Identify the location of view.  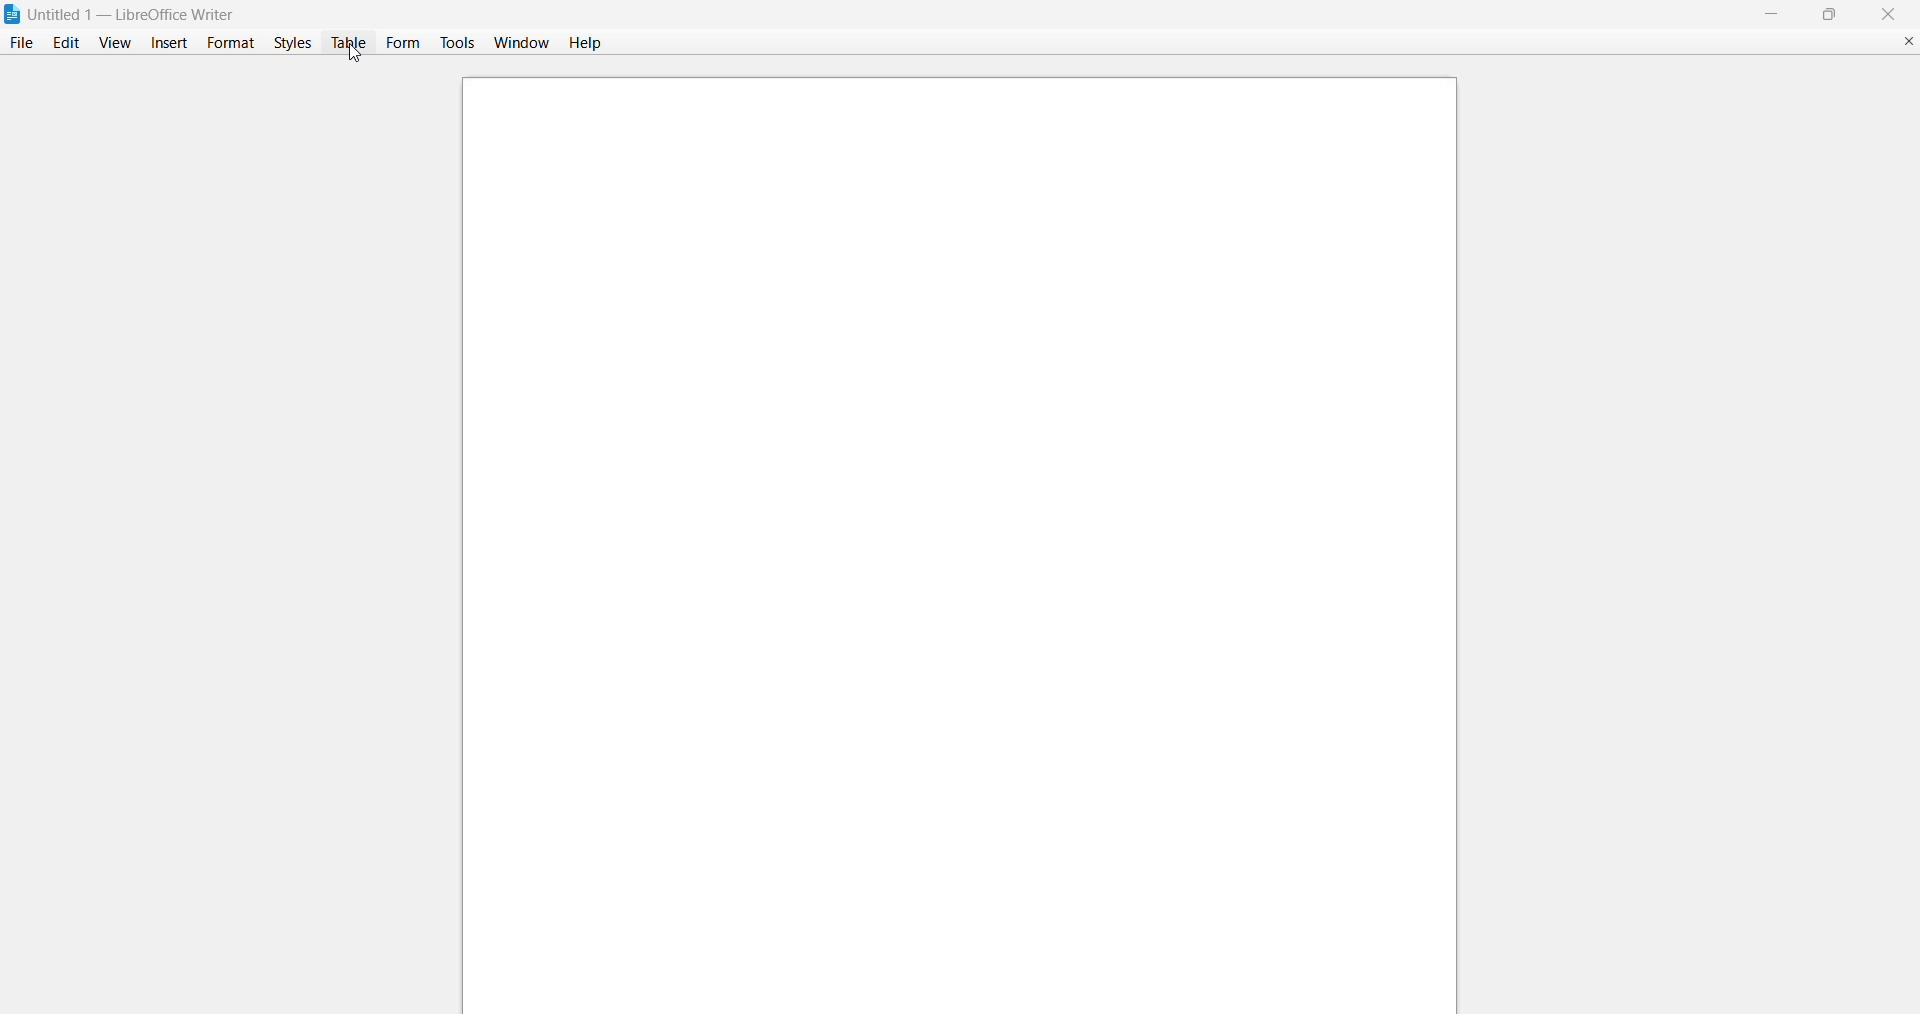
(114, 42).